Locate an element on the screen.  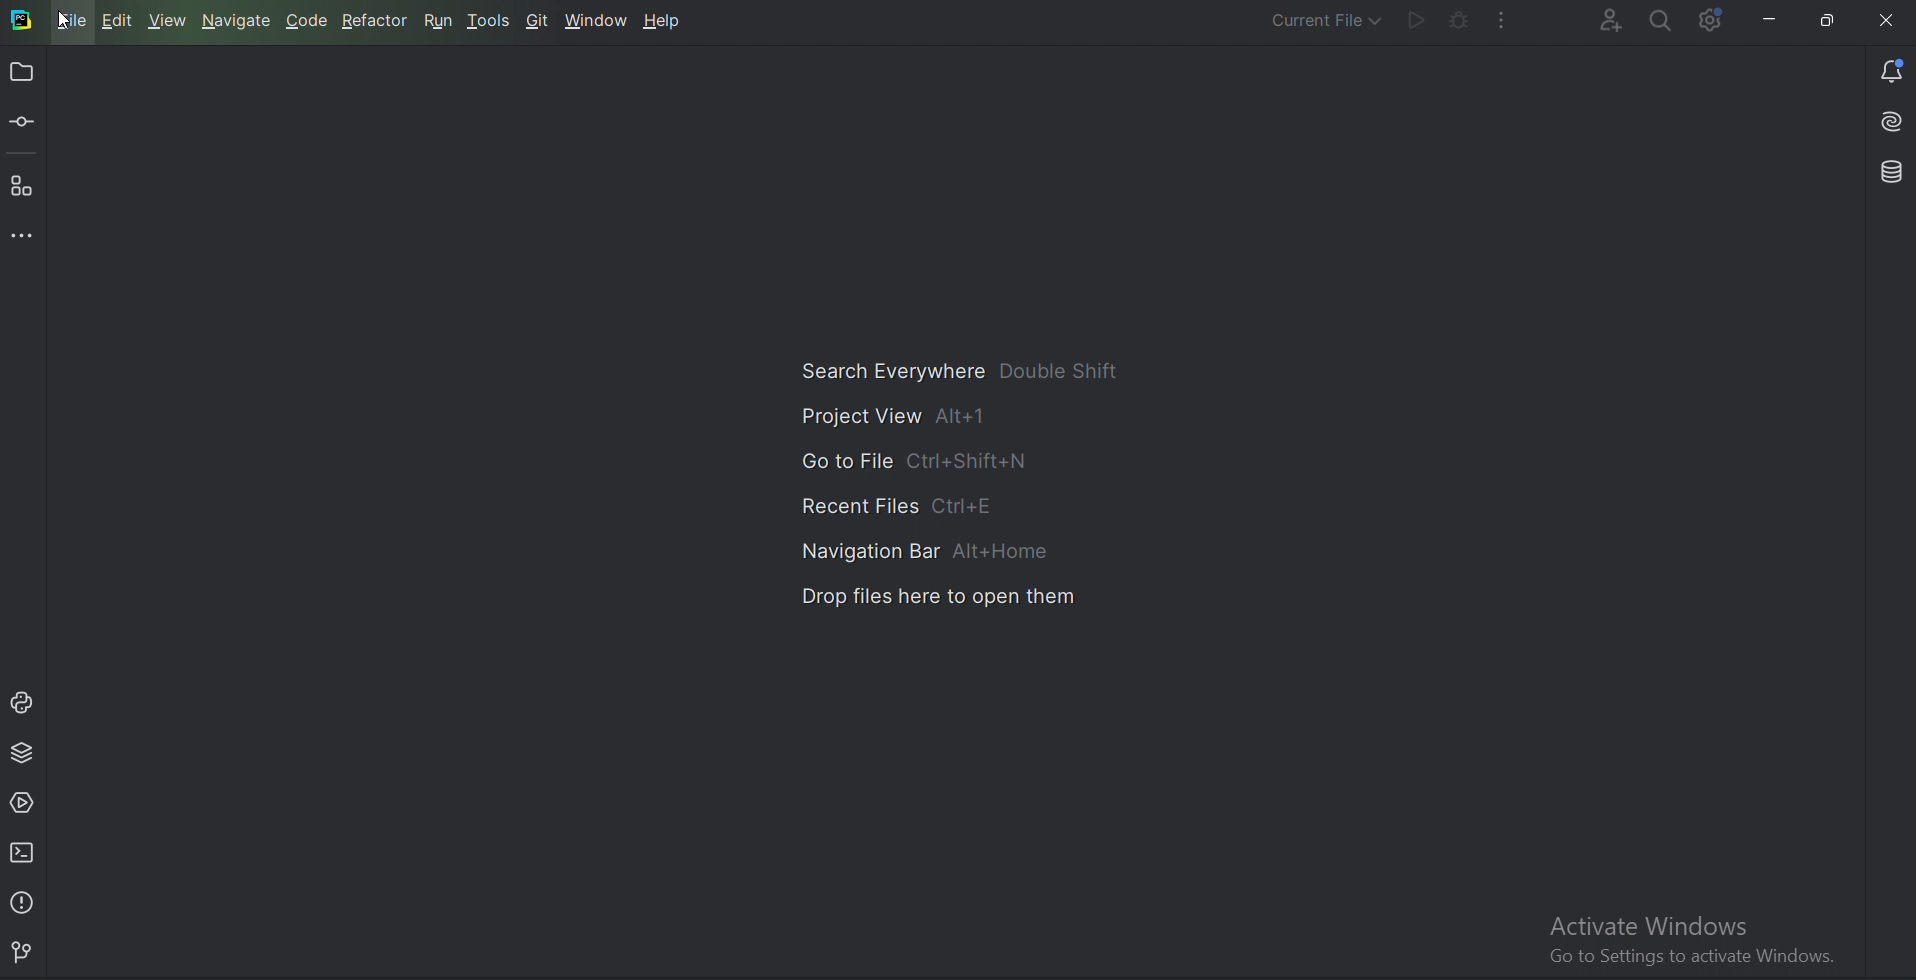
Search everywhere is located at coordinates (1663, 22).